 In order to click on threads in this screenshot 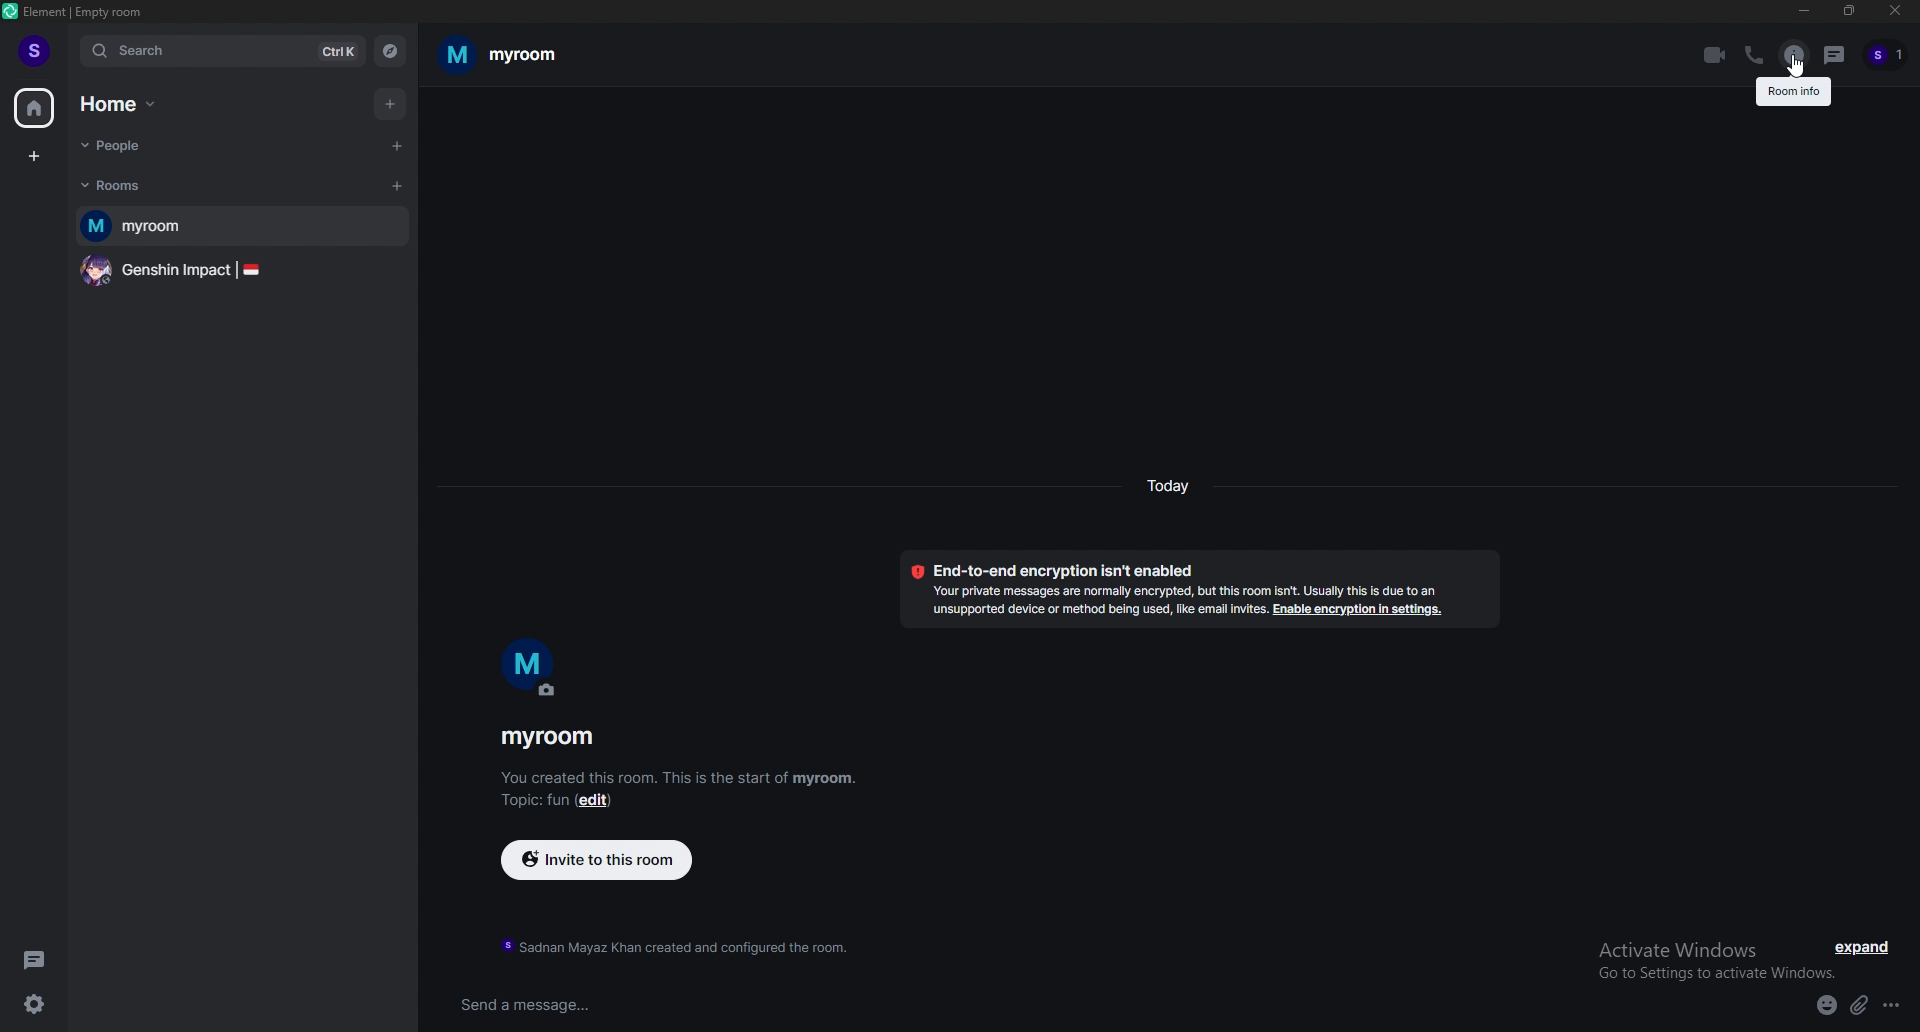, I will do `click(37, 957)`.